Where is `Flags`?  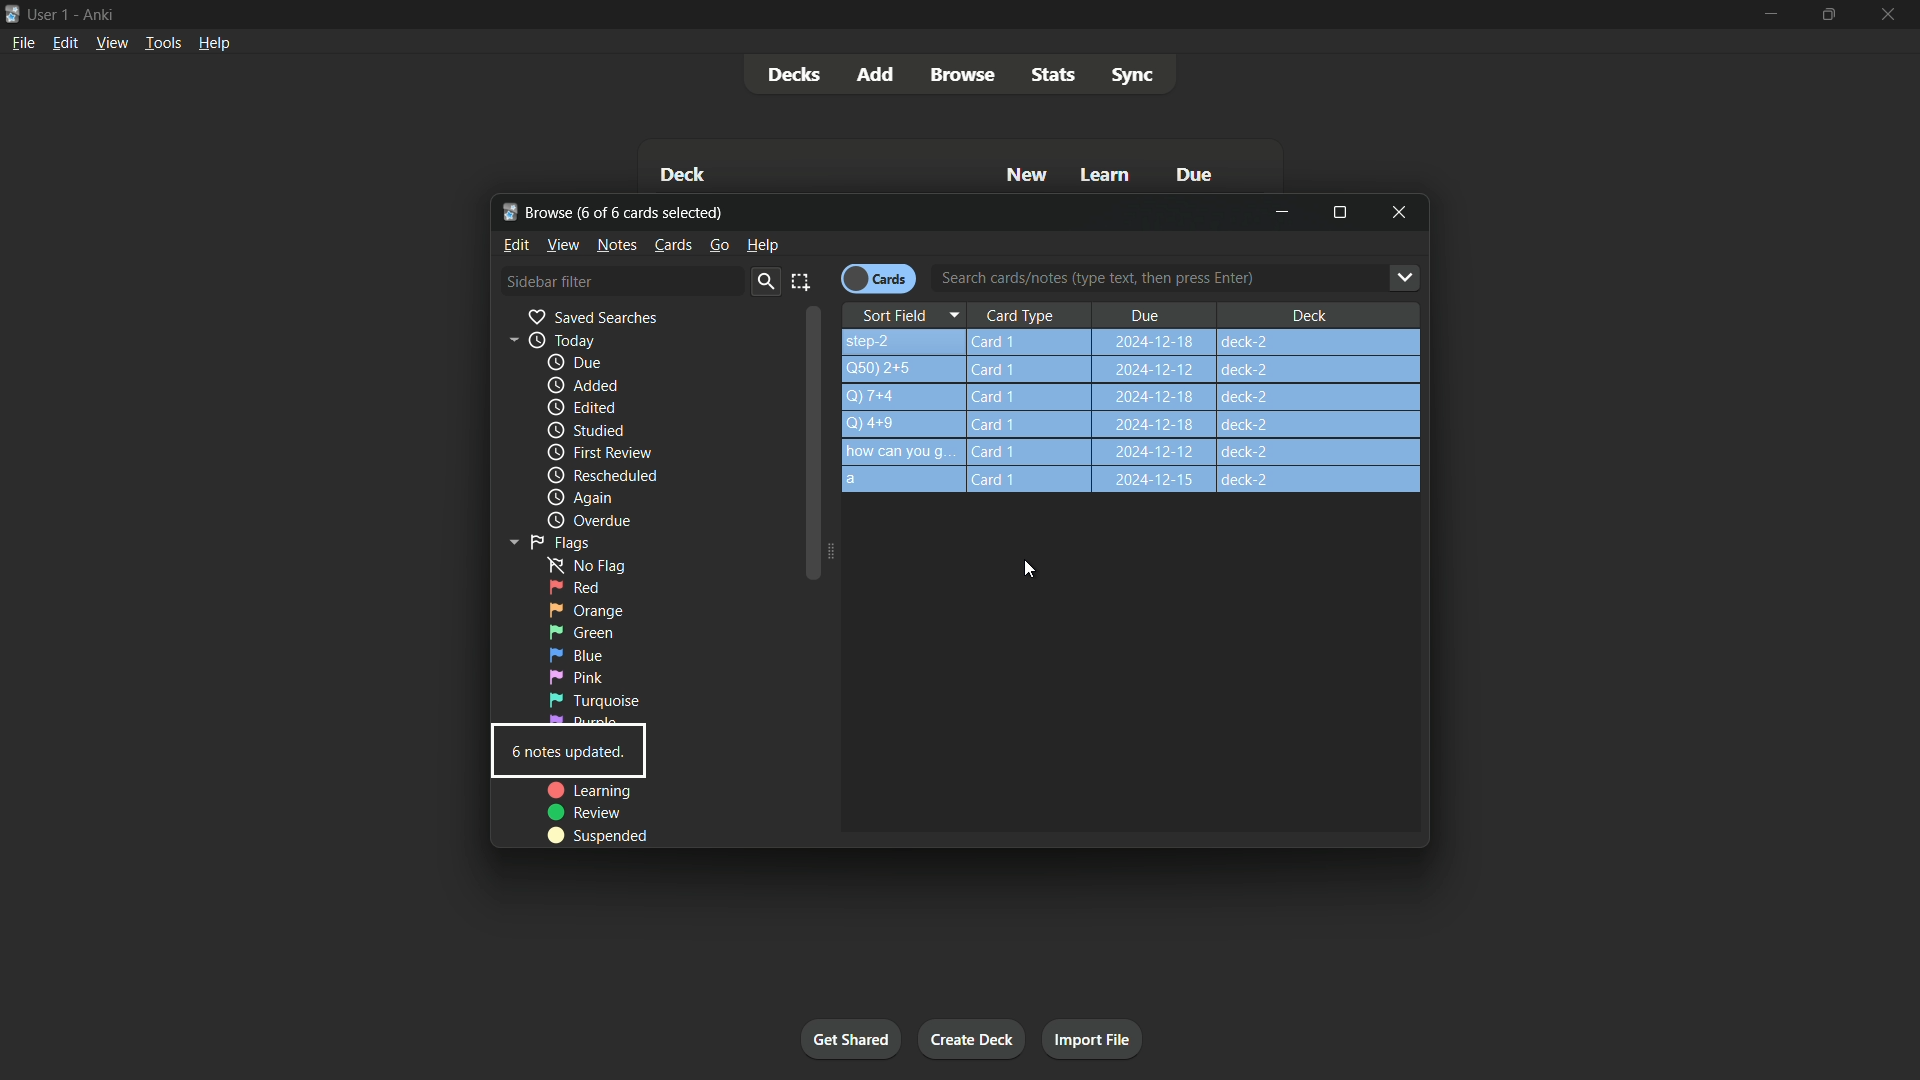
Flags is located at coordinates (545, 541).